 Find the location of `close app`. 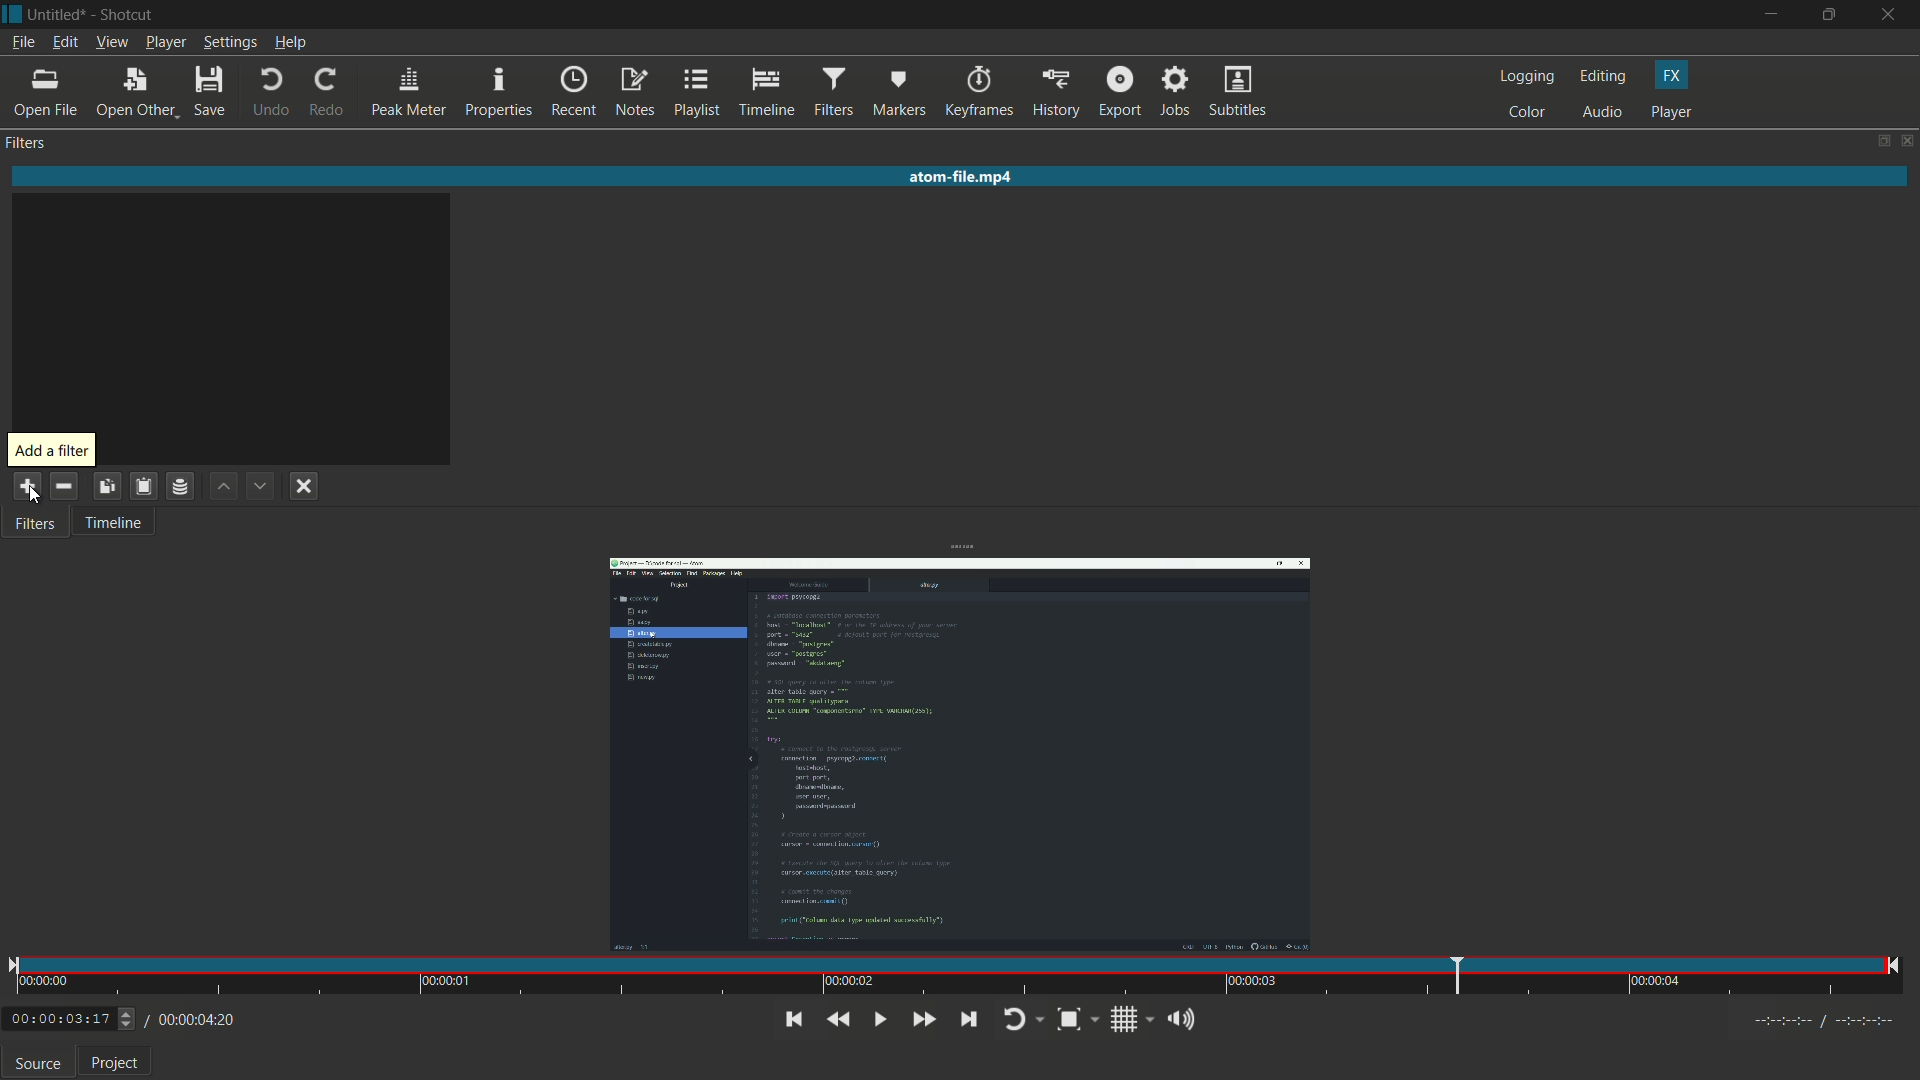

close app is located at coordinates (1892, 15).